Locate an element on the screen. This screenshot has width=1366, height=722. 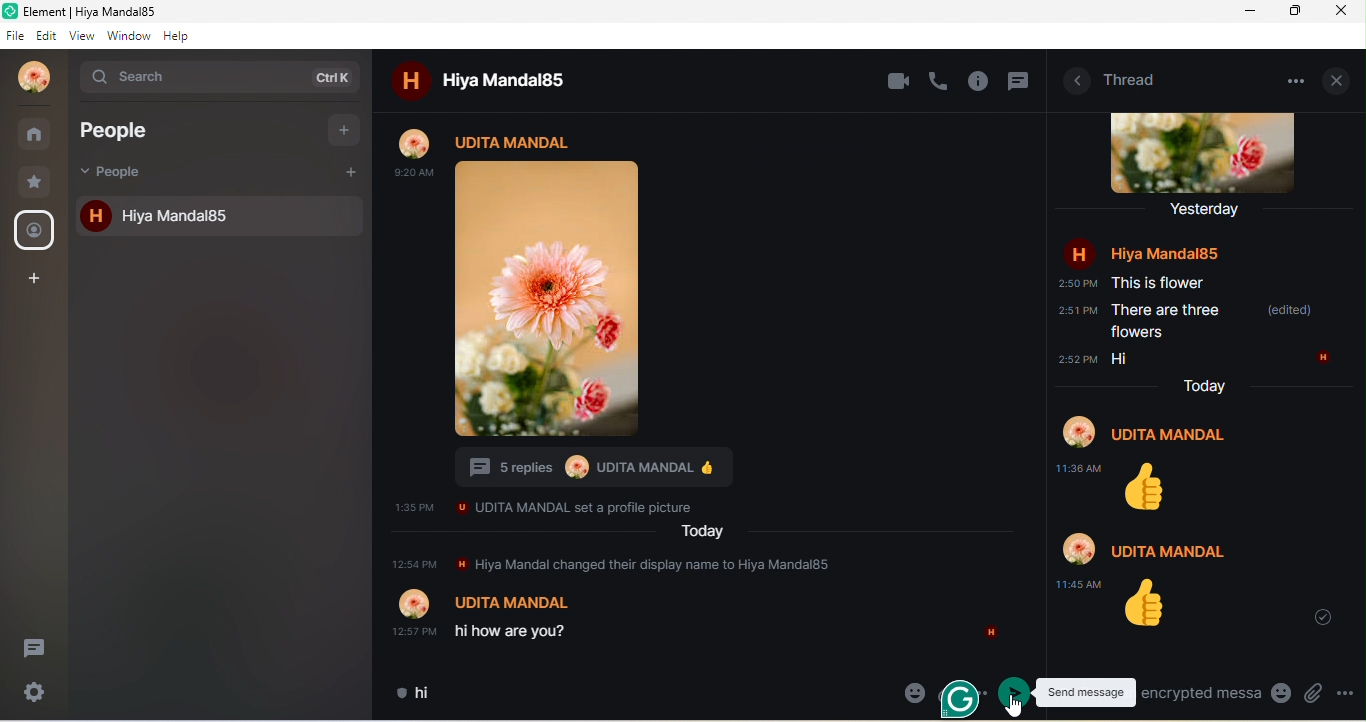
yesterday is located at coordinates (1209, 210).